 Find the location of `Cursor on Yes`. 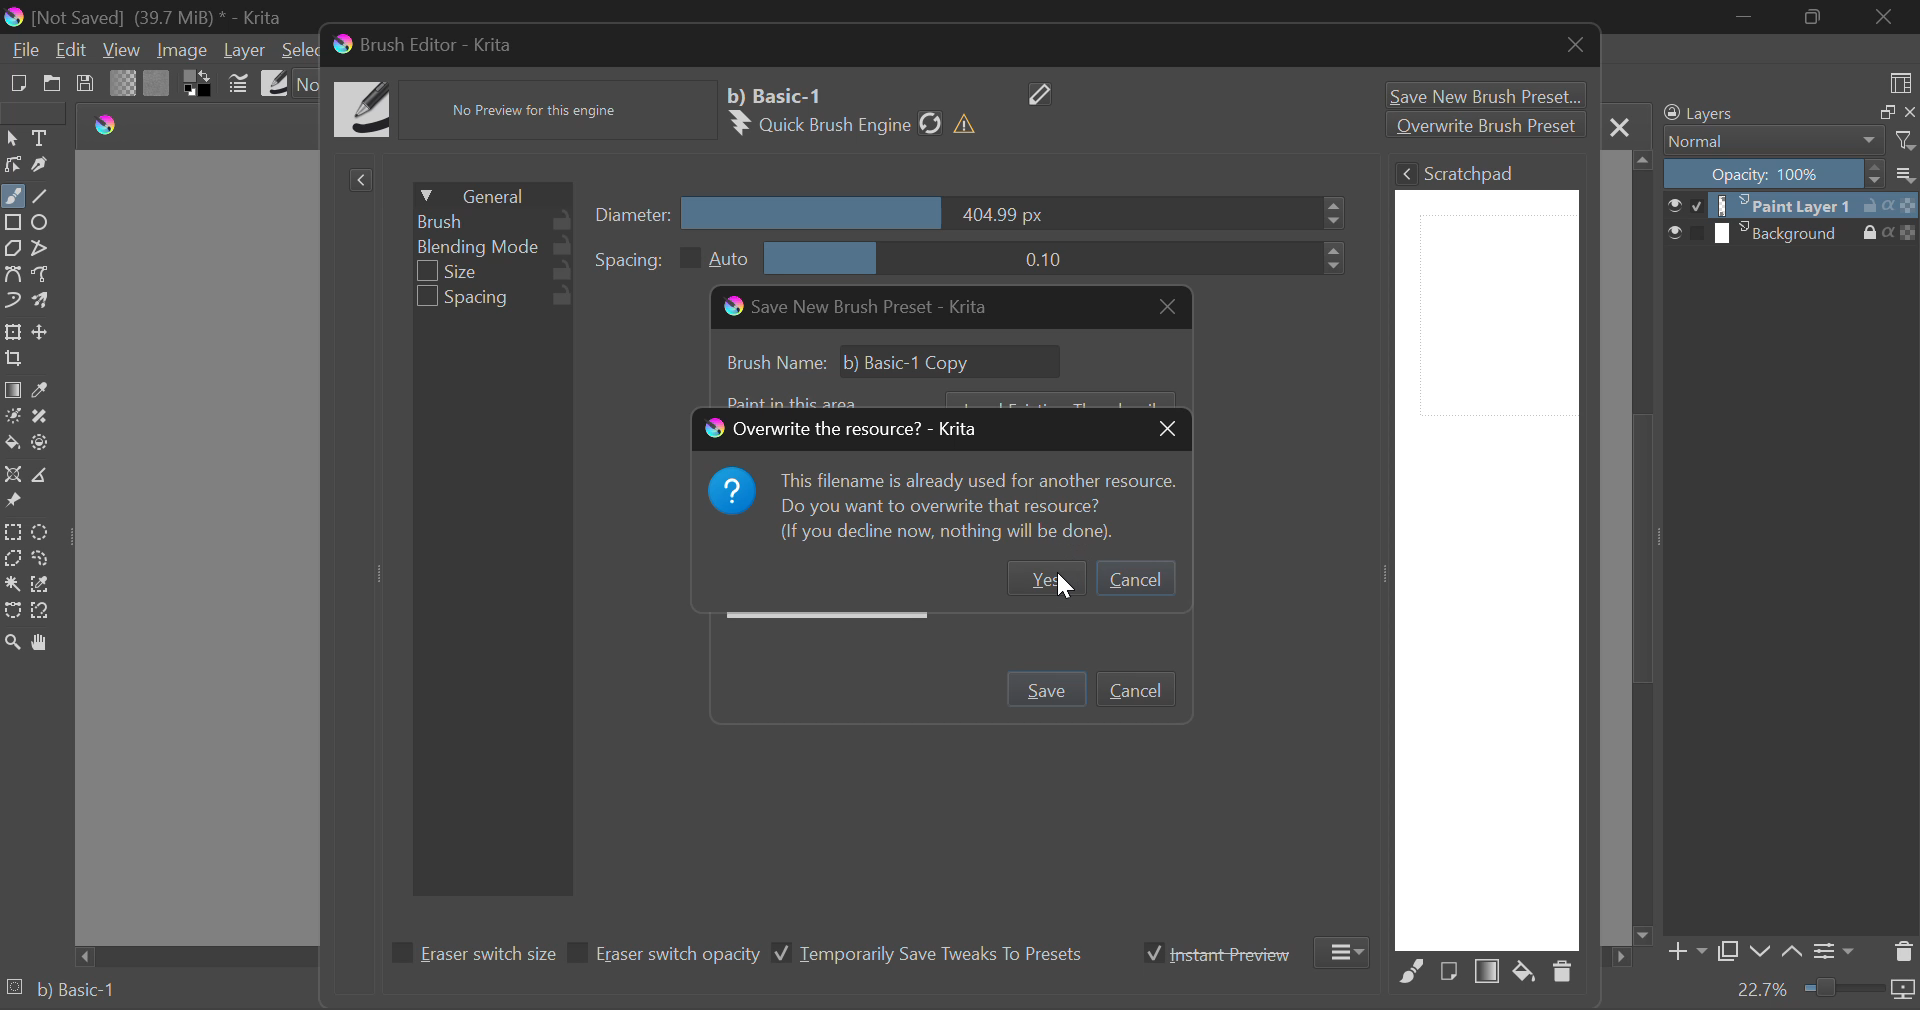

Cursor on Yes is located at coordinates (1062, 584).